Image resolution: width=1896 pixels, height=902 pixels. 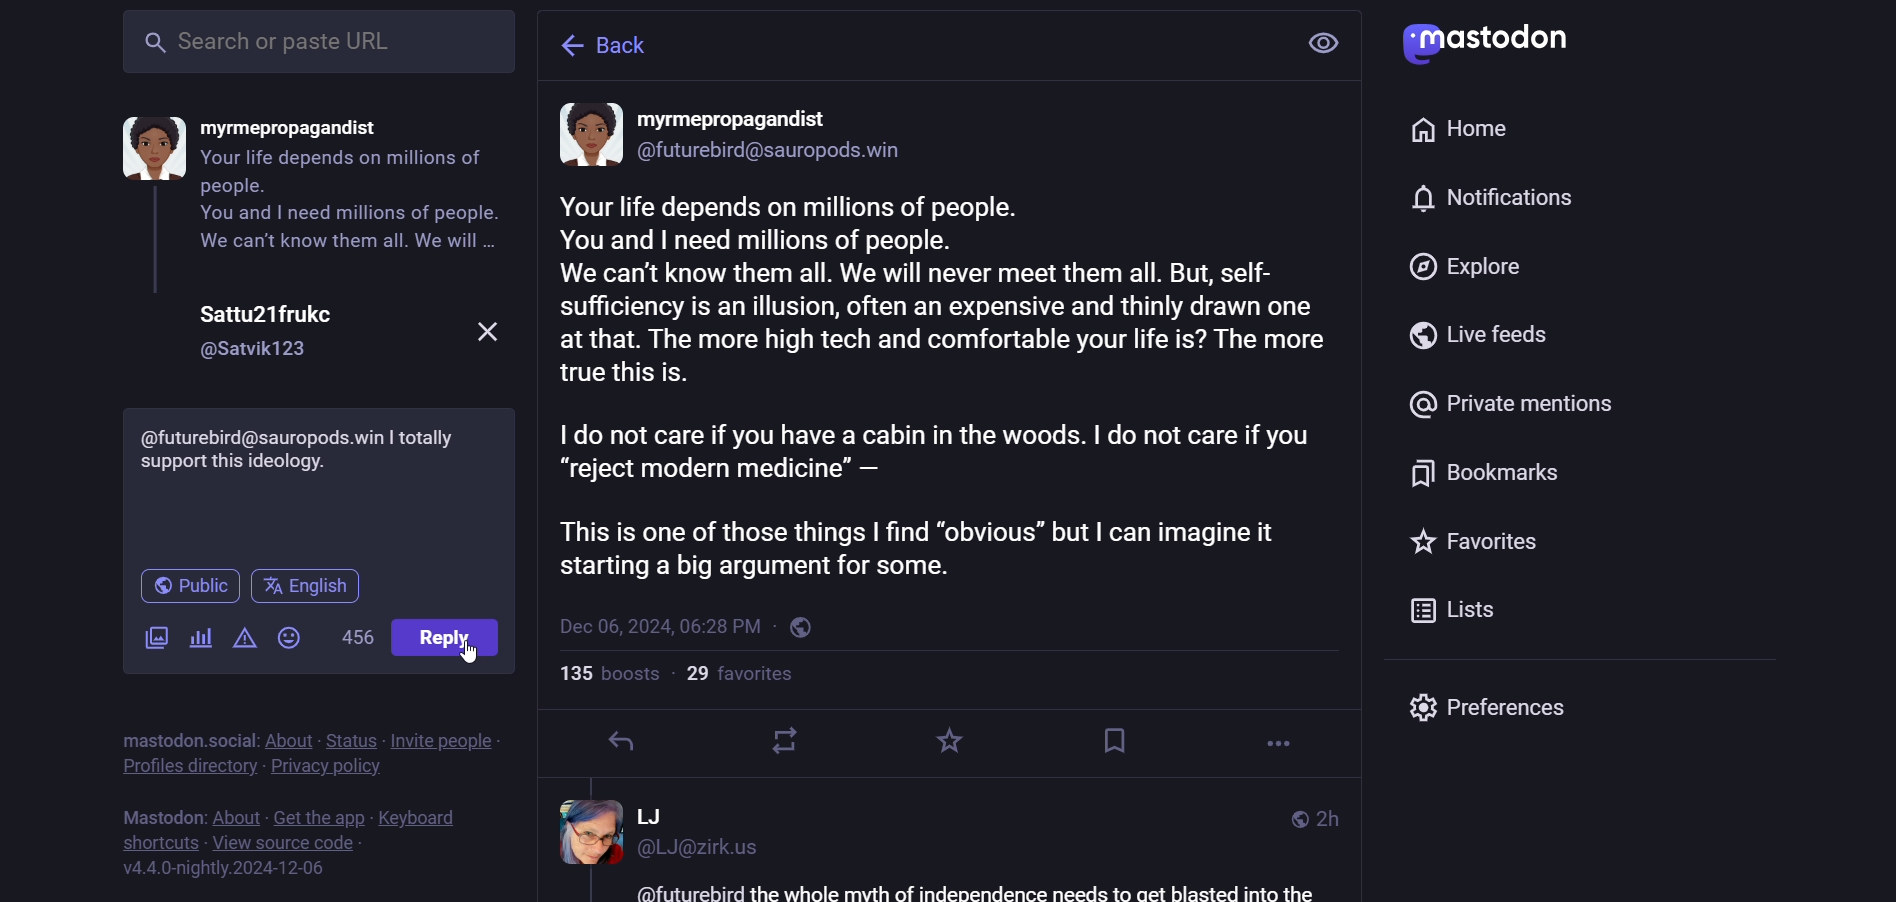 What do you see at coordinates (1109, 738) in the screenshot?
I see `bookmark` at bounding box center [1109, 738].